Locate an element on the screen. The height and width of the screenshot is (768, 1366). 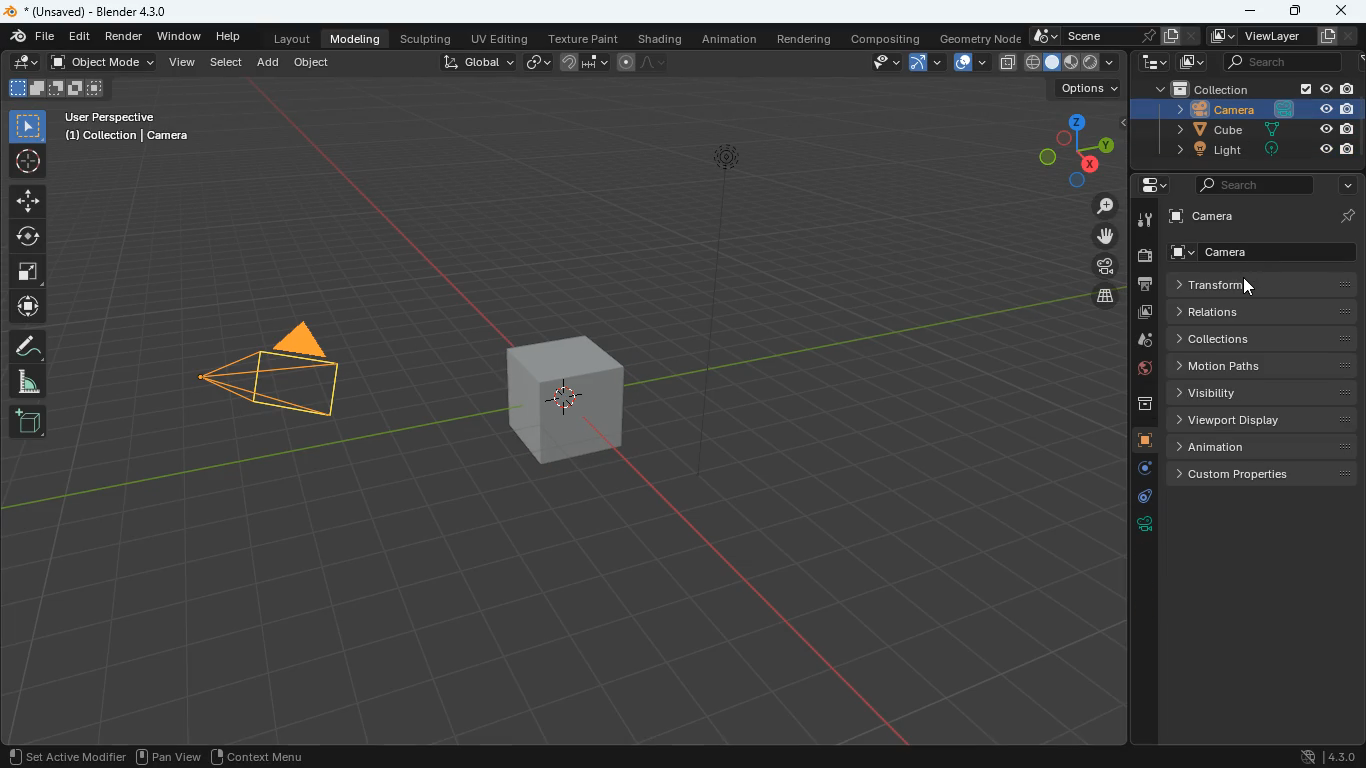
copy is located at coordinates (1007, 64).